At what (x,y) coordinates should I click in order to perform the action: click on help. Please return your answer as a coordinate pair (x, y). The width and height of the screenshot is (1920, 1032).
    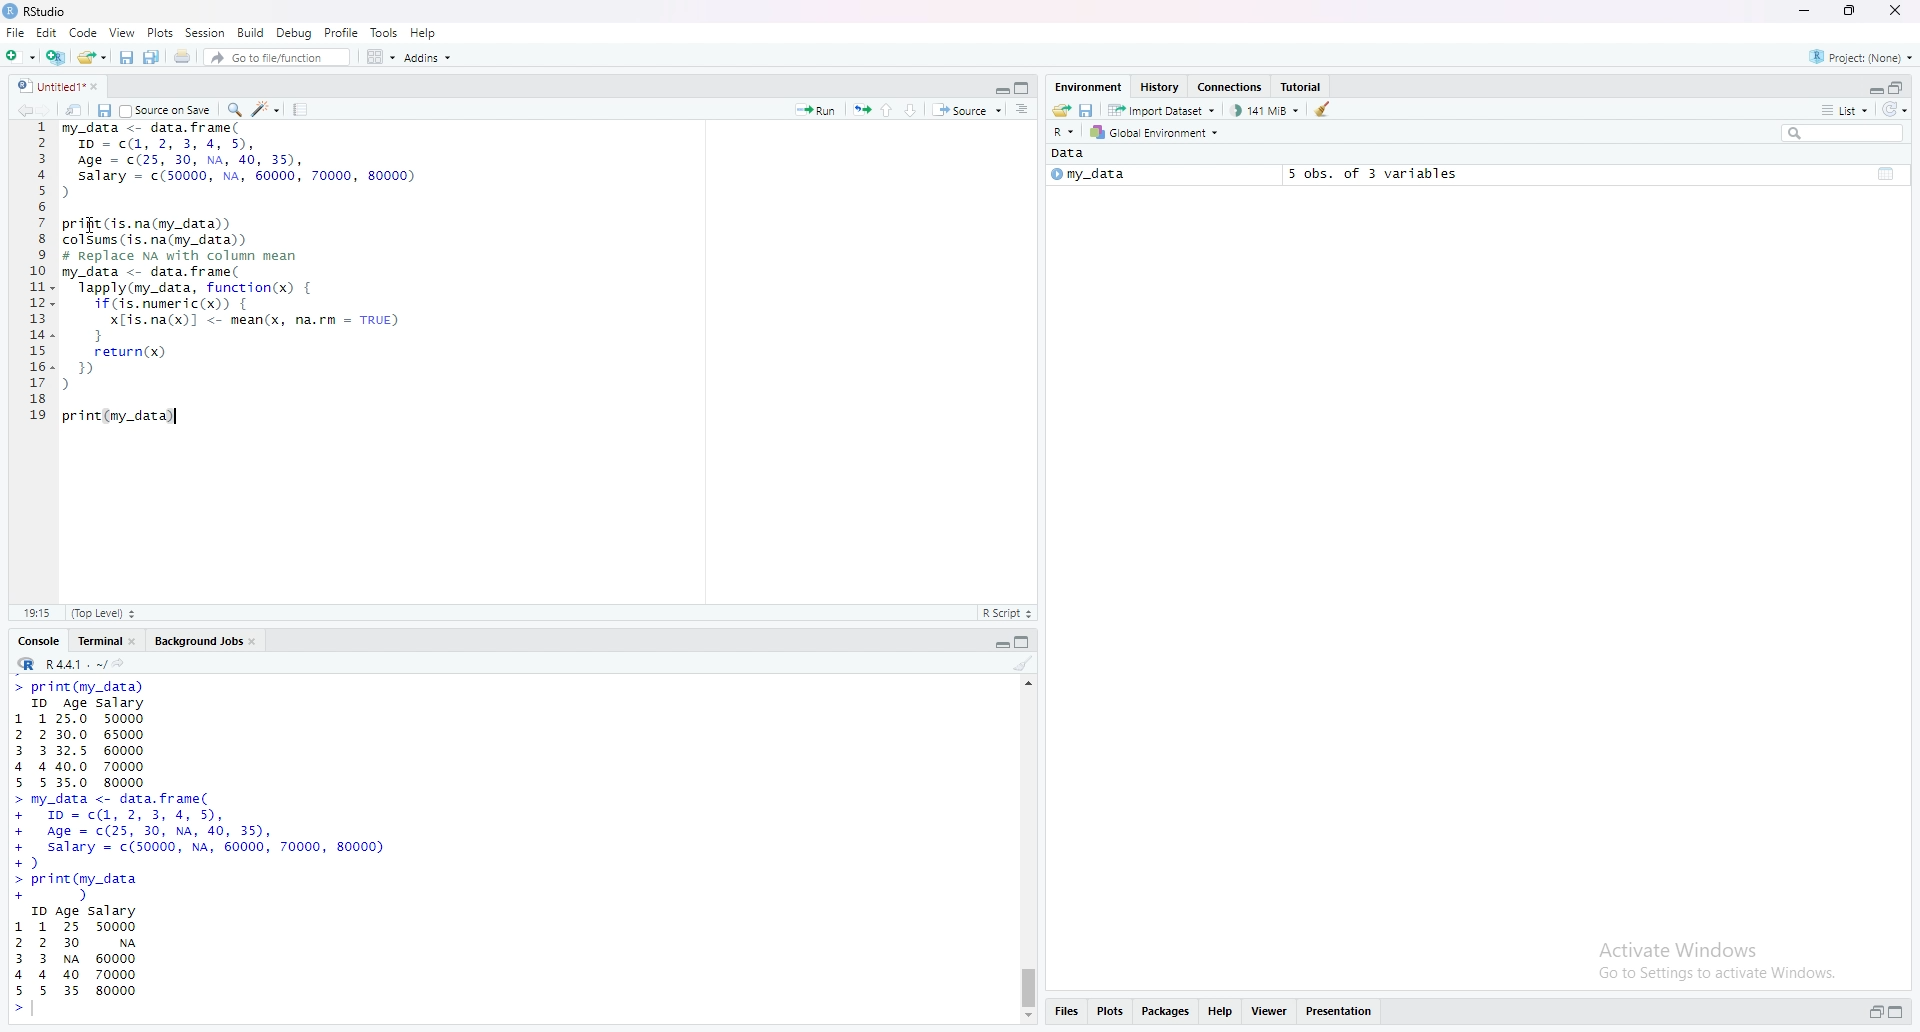
    Looking at the image, I should click on (1221, 1010).